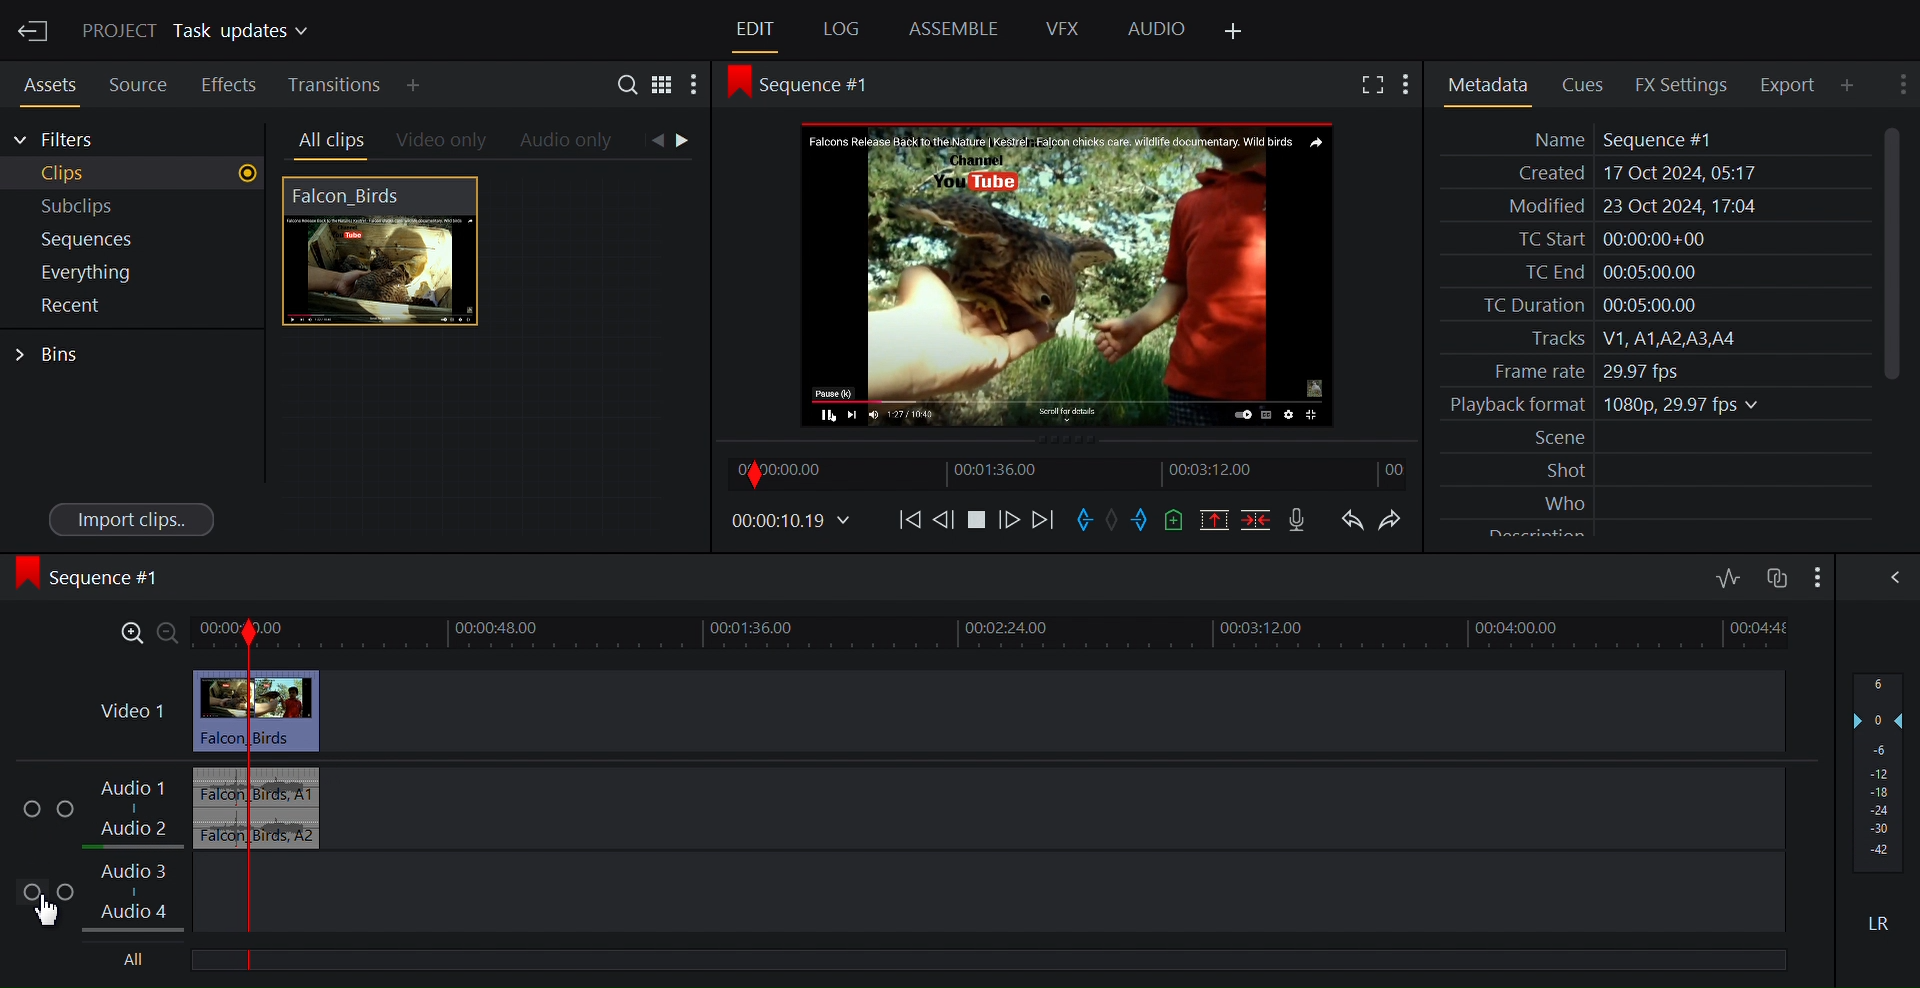 Image resolution: width=1920 pixels, height=988 pixels. What do you see at coordinates (945, 524) in the screenshot?
I see `Nudge one frame forward` at bounding box center [945, 524].